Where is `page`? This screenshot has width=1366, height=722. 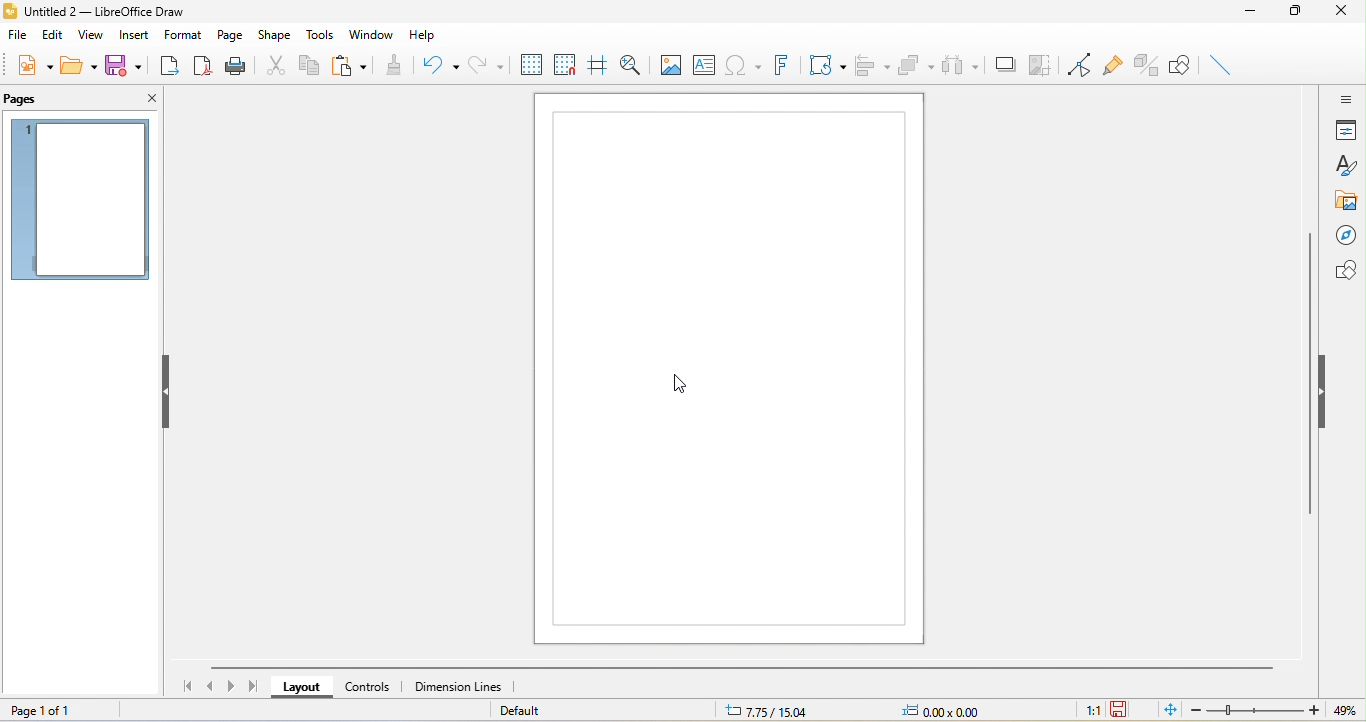 page is located at coordinates (229, 34).